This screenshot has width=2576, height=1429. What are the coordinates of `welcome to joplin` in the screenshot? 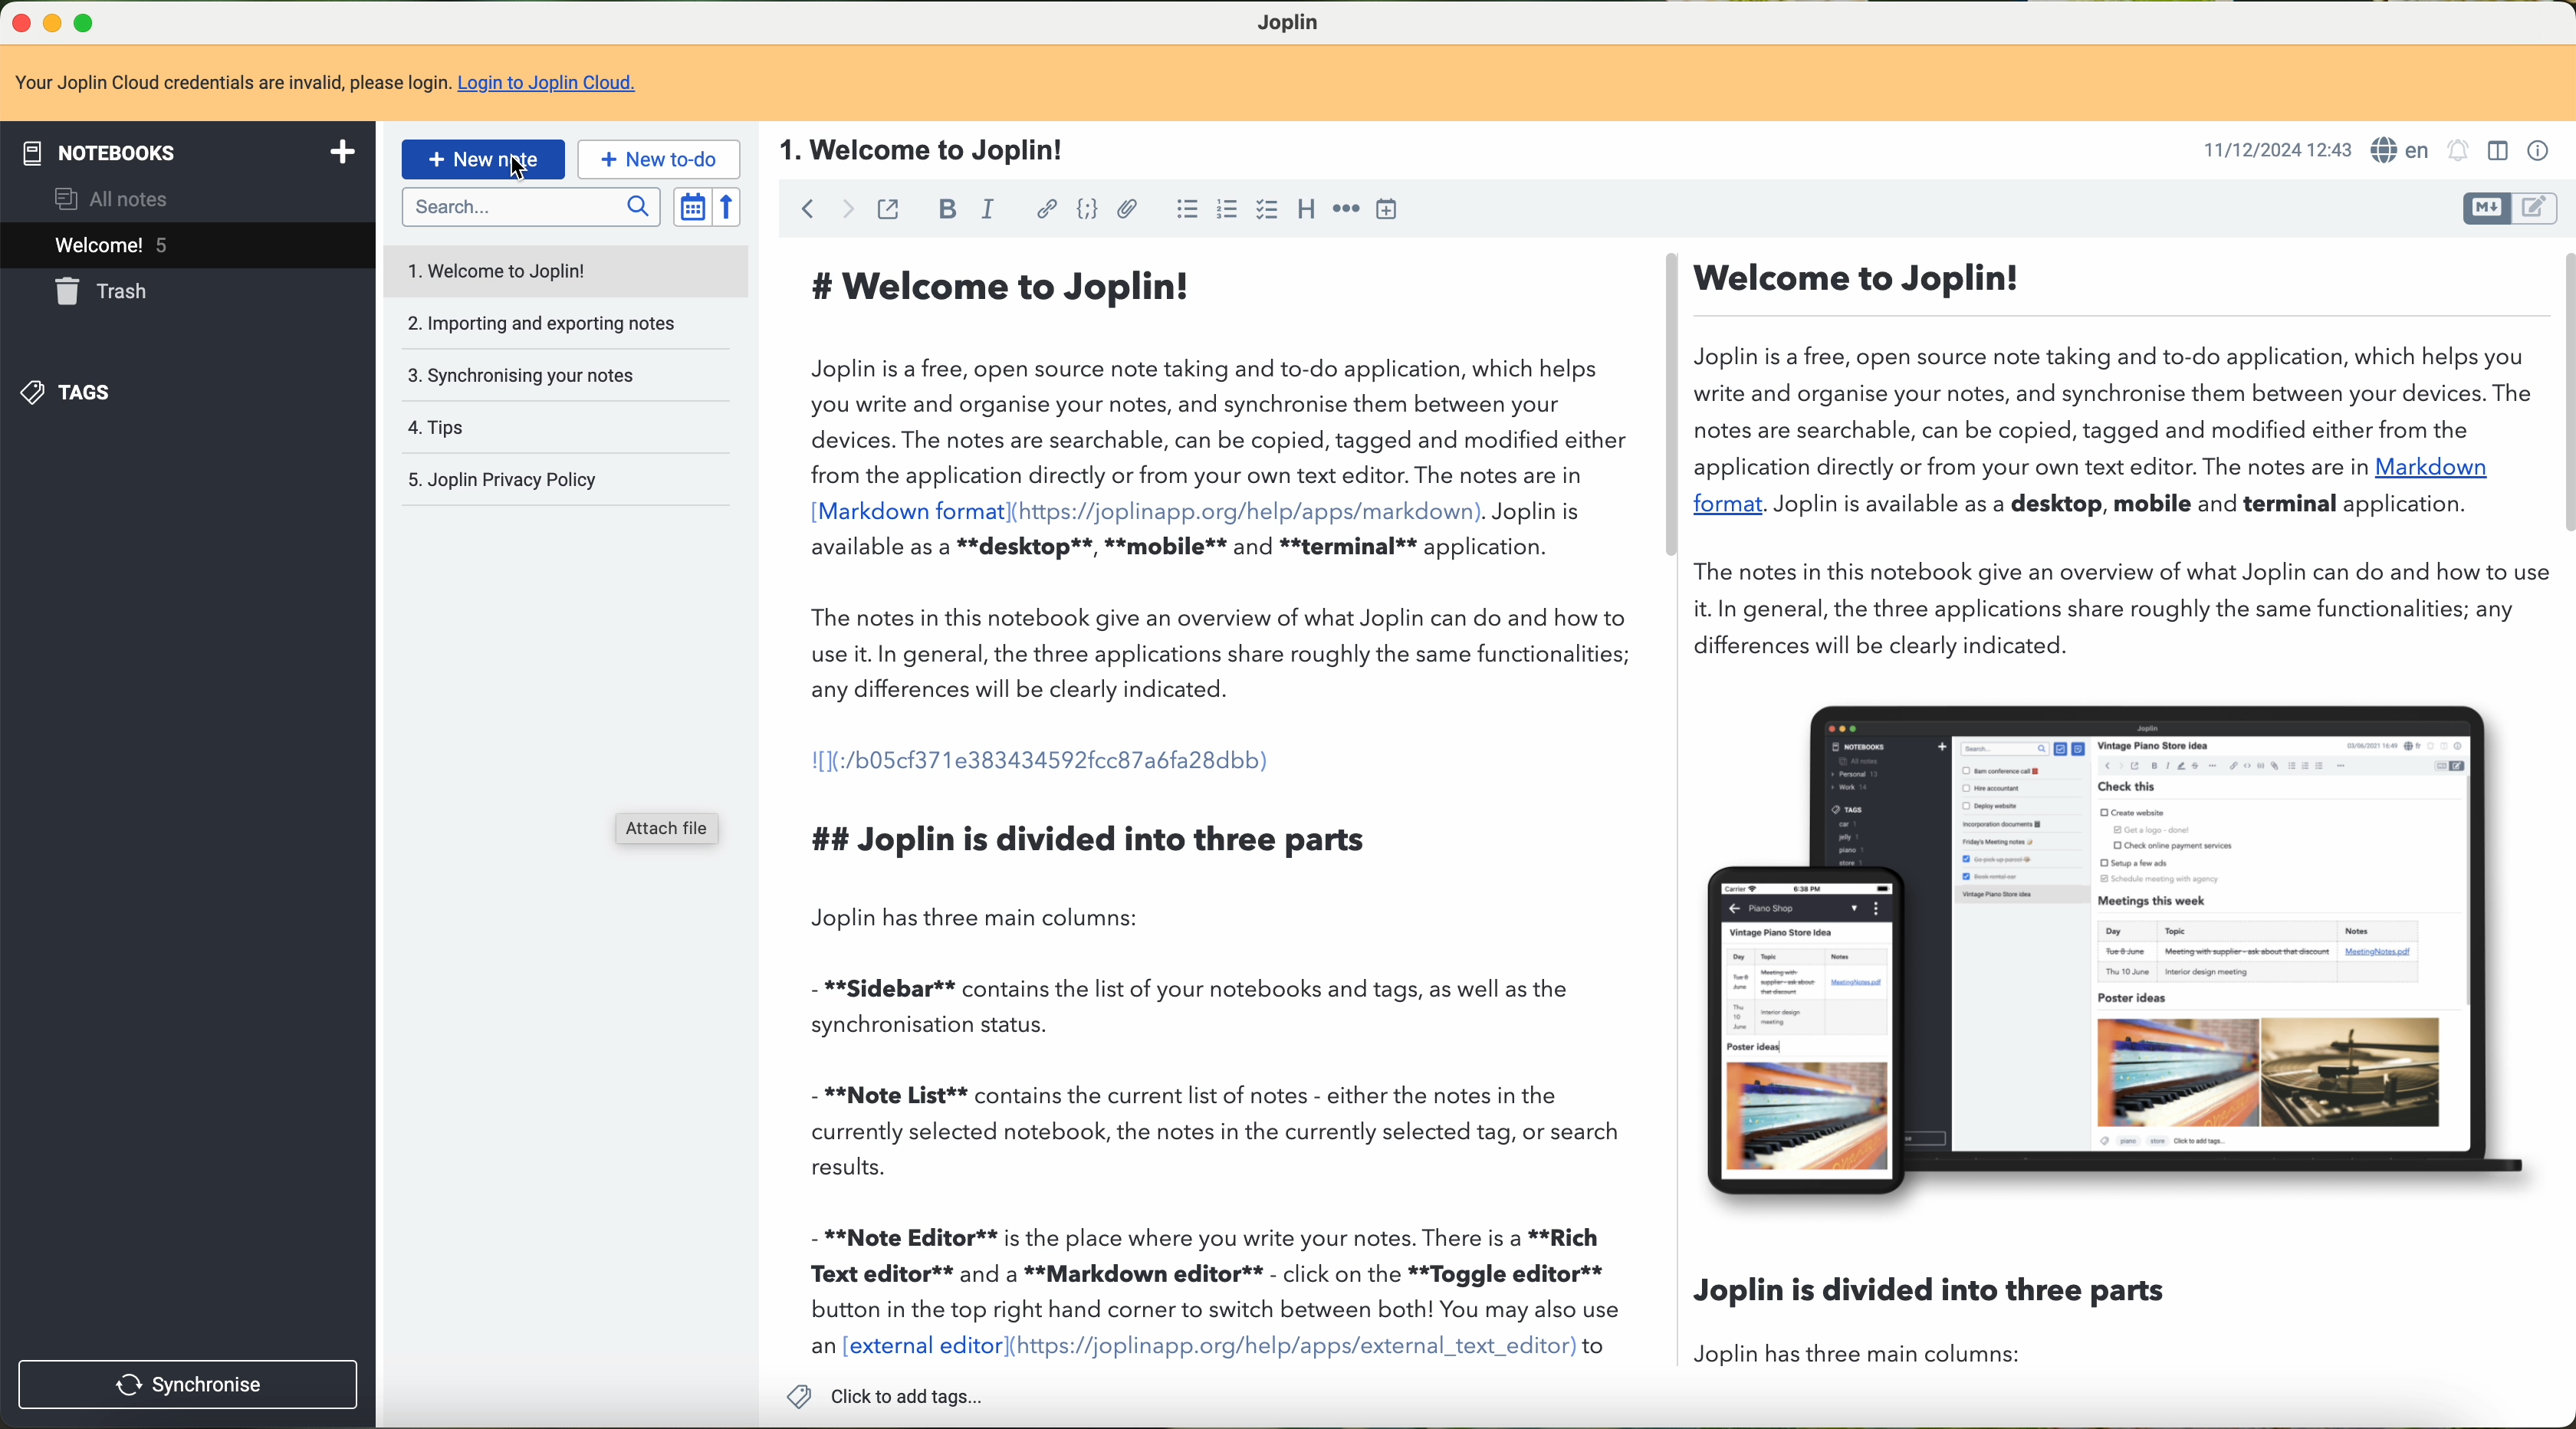 It's located at (493, 269).